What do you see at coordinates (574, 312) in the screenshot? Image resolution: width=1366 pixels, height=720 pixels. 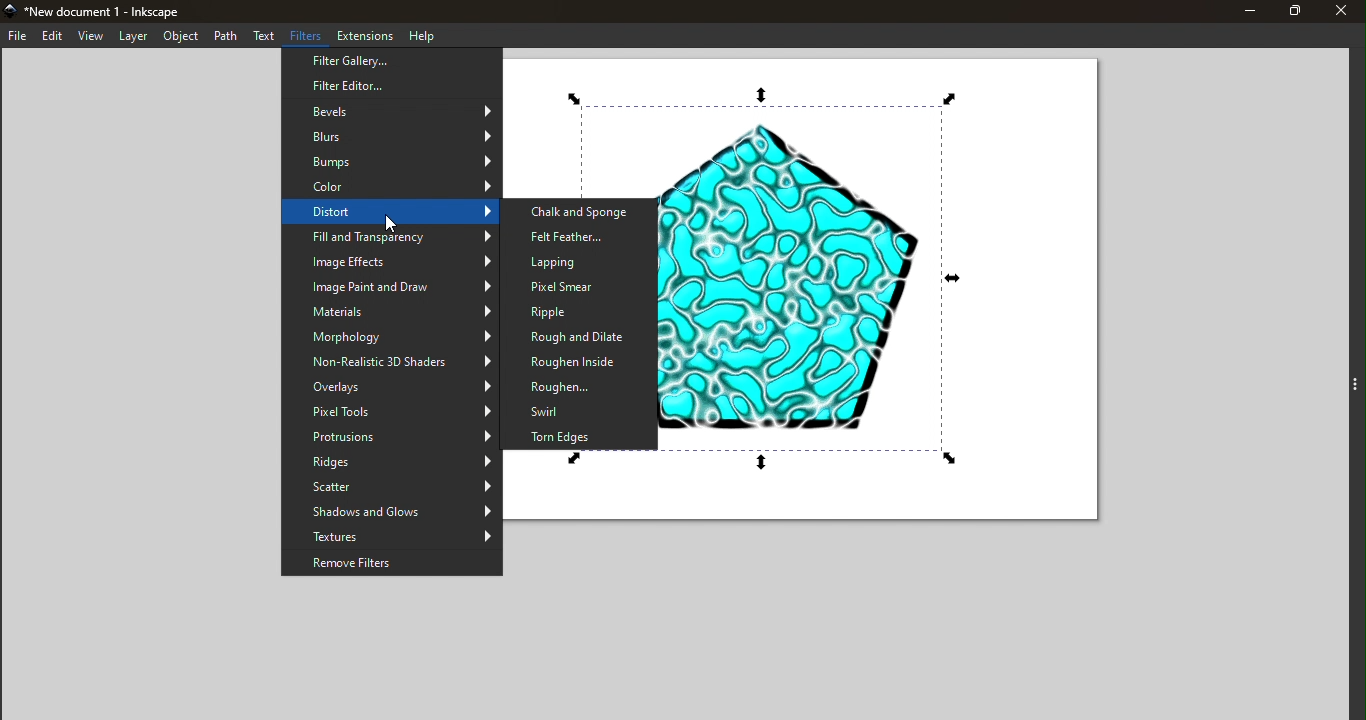 I see `Ripple` at bounding box center [574, 312].